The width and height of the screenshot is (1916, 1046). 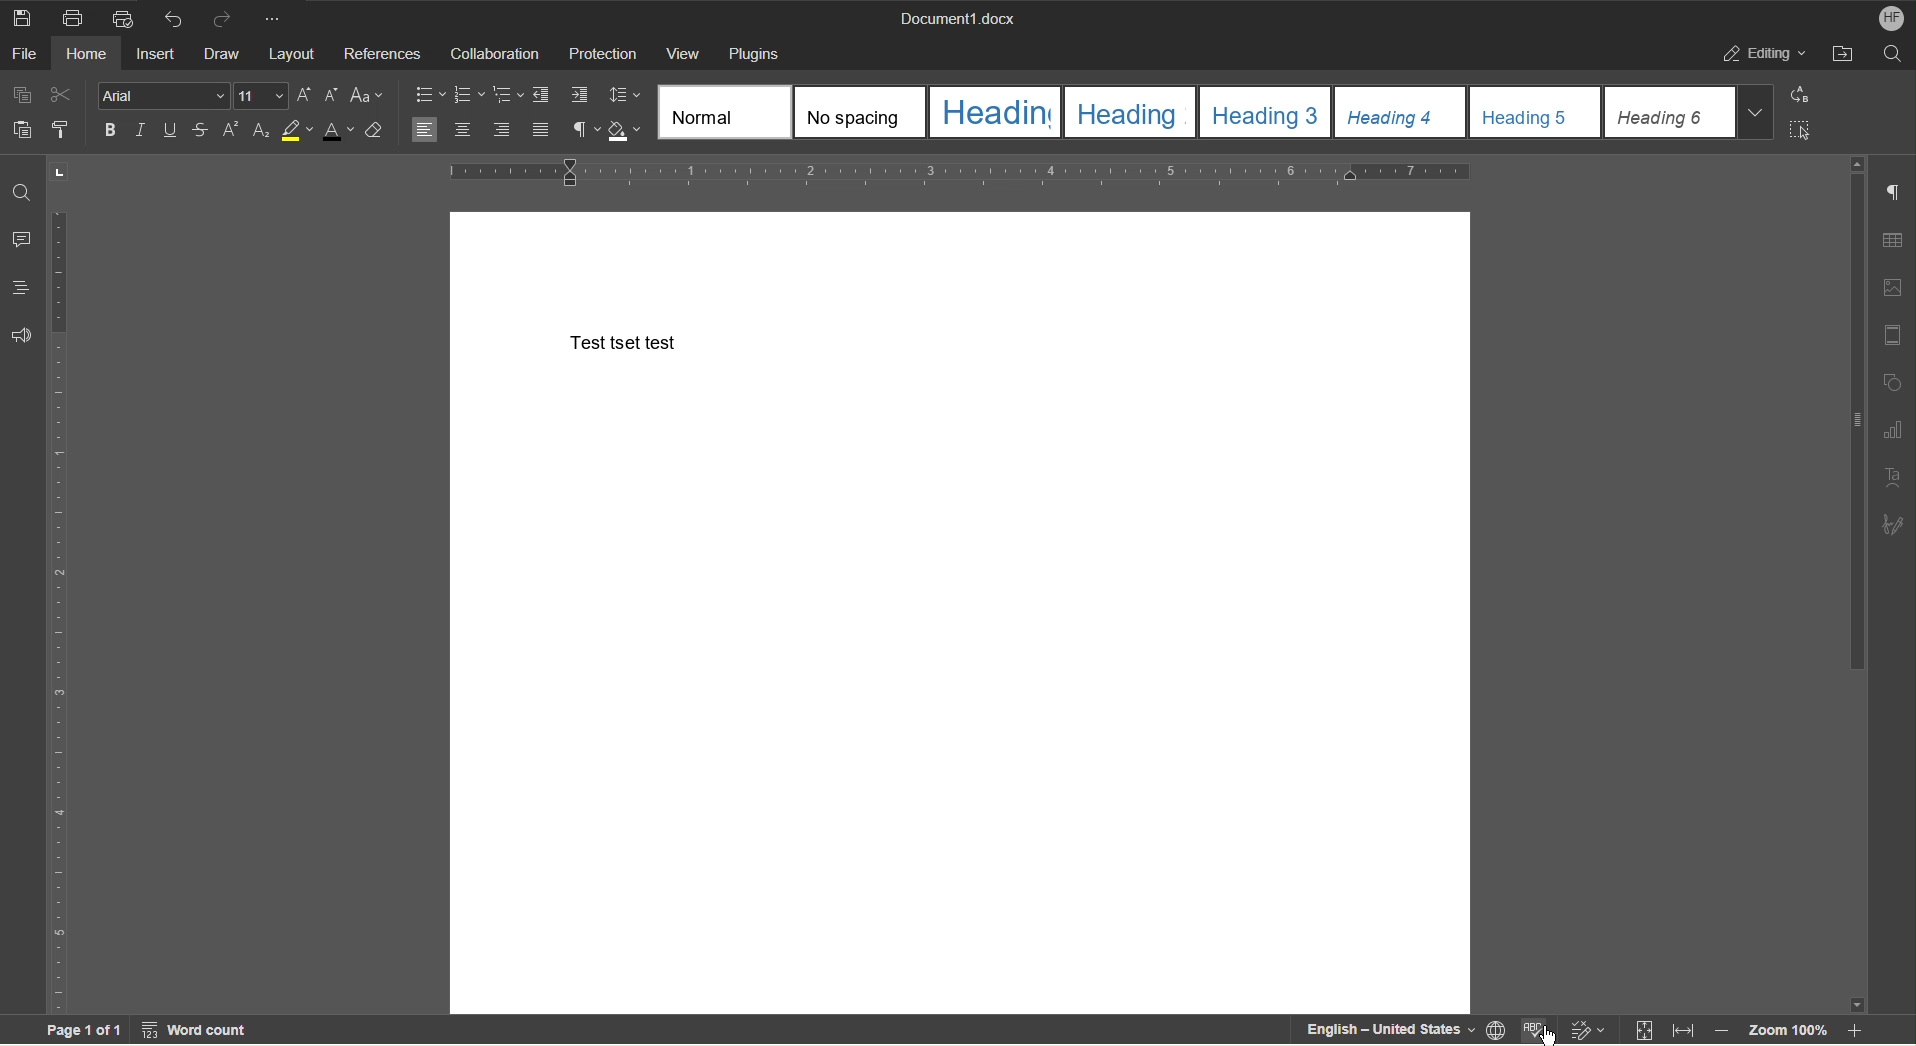 What do you see at coordinates (1536, 113) in the screenshot?
I see `Heading 5` at bounding box center [1536, 113].